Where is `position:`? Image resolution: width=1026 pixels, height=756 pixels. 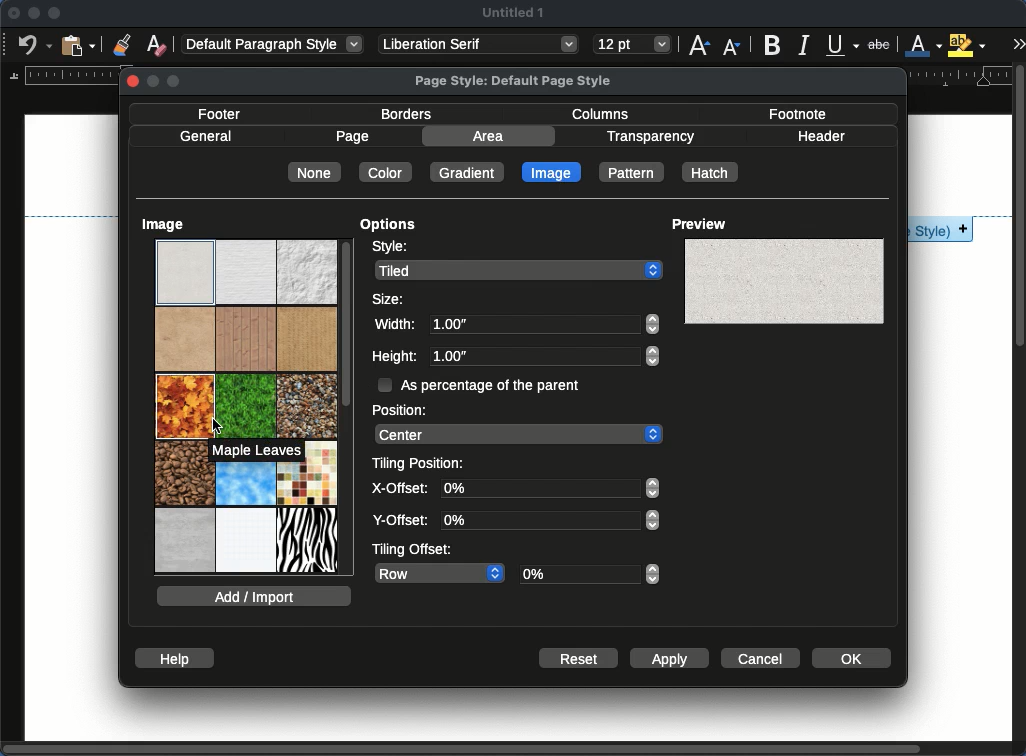 position: is located at coordinates (400, 409).